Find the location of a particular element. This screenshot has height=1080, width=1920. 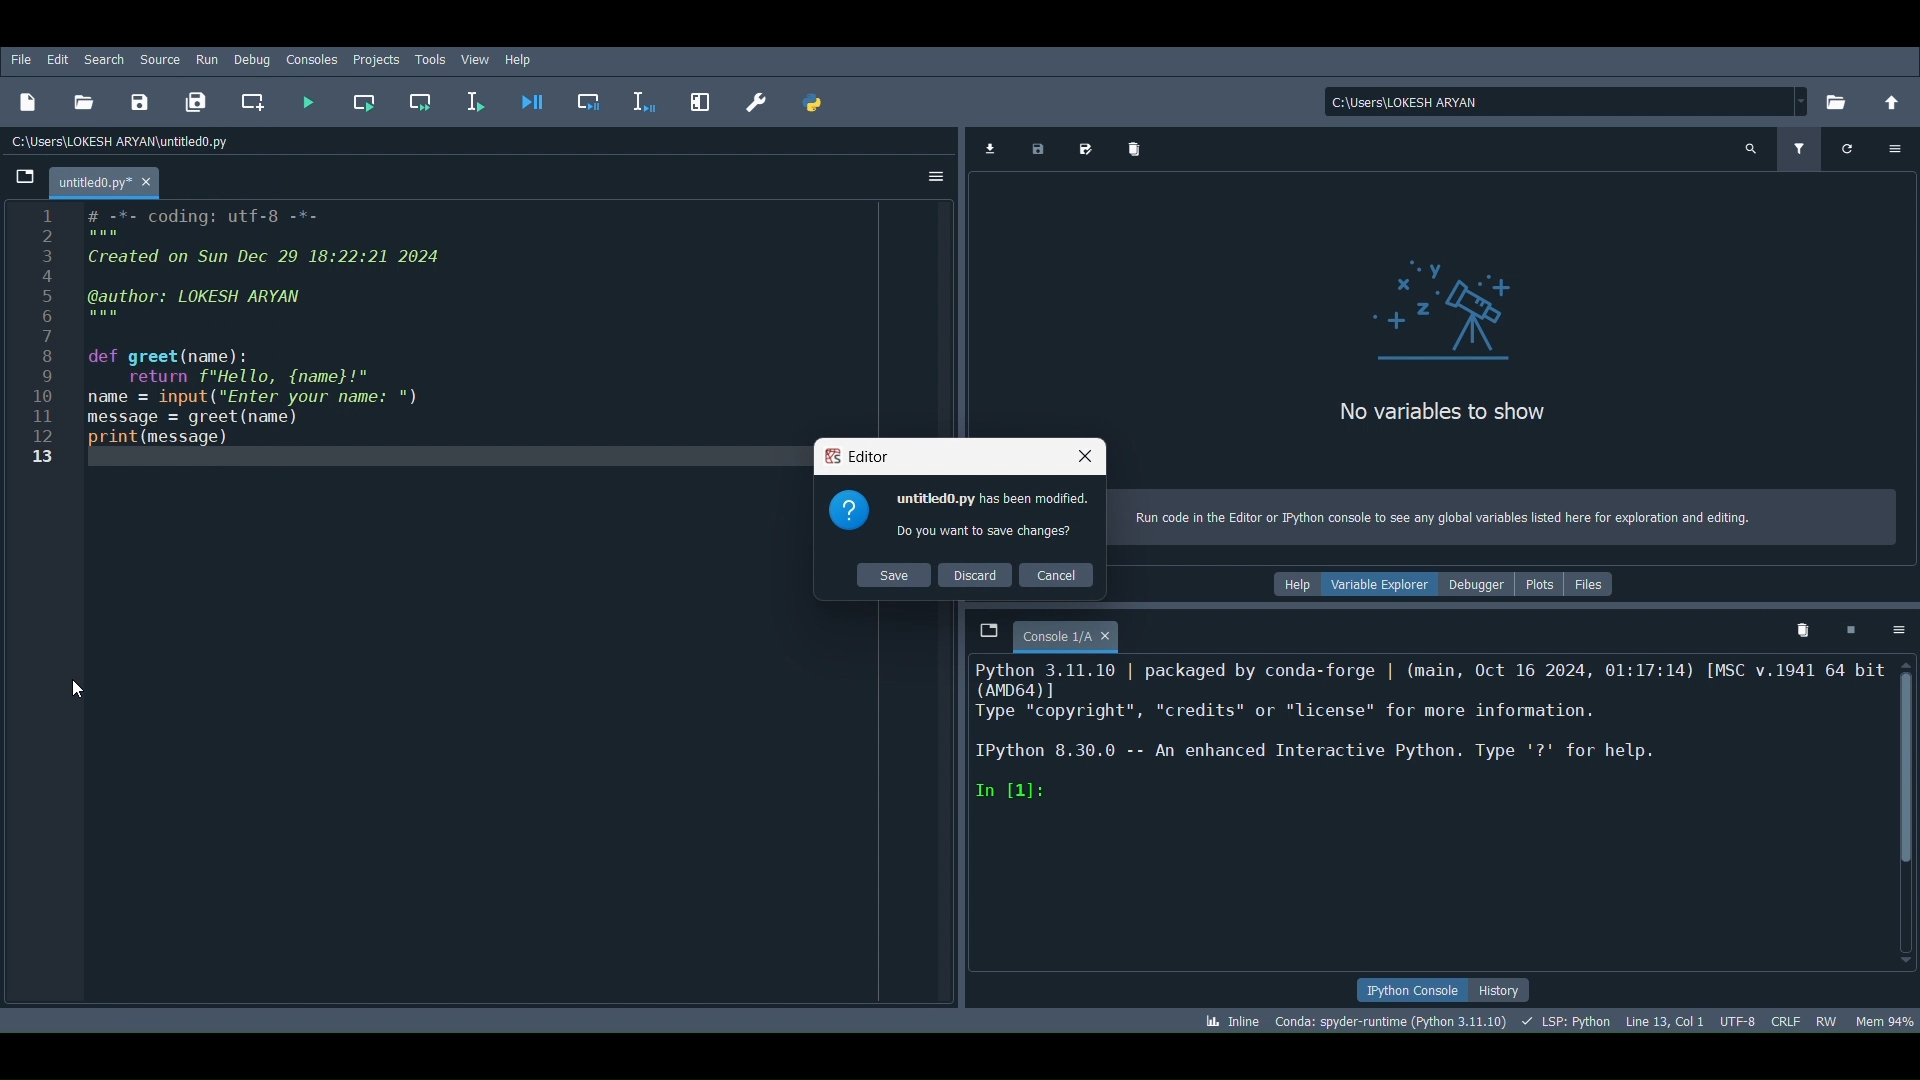

Save all files (Ctrl + Alt + S) is located at coordinates (196, 99).